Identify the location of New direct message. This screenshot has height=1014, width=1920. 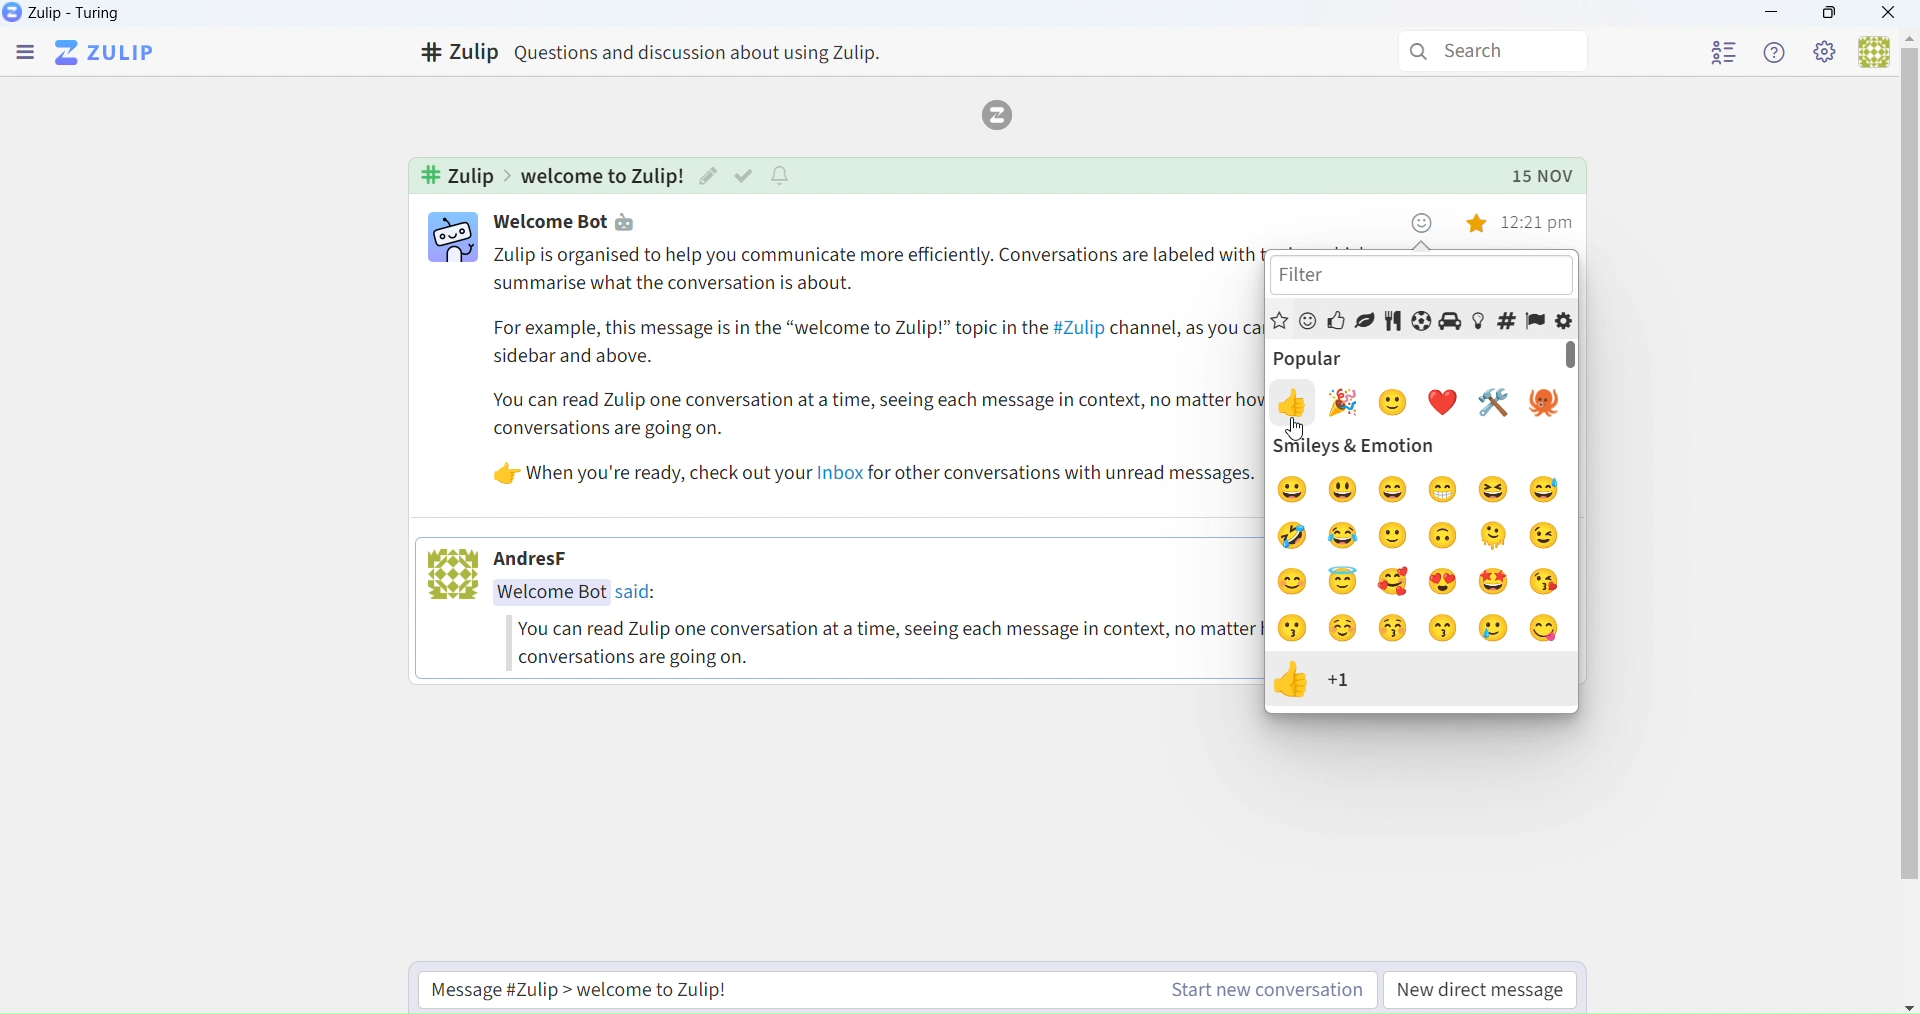
(1483, 989).